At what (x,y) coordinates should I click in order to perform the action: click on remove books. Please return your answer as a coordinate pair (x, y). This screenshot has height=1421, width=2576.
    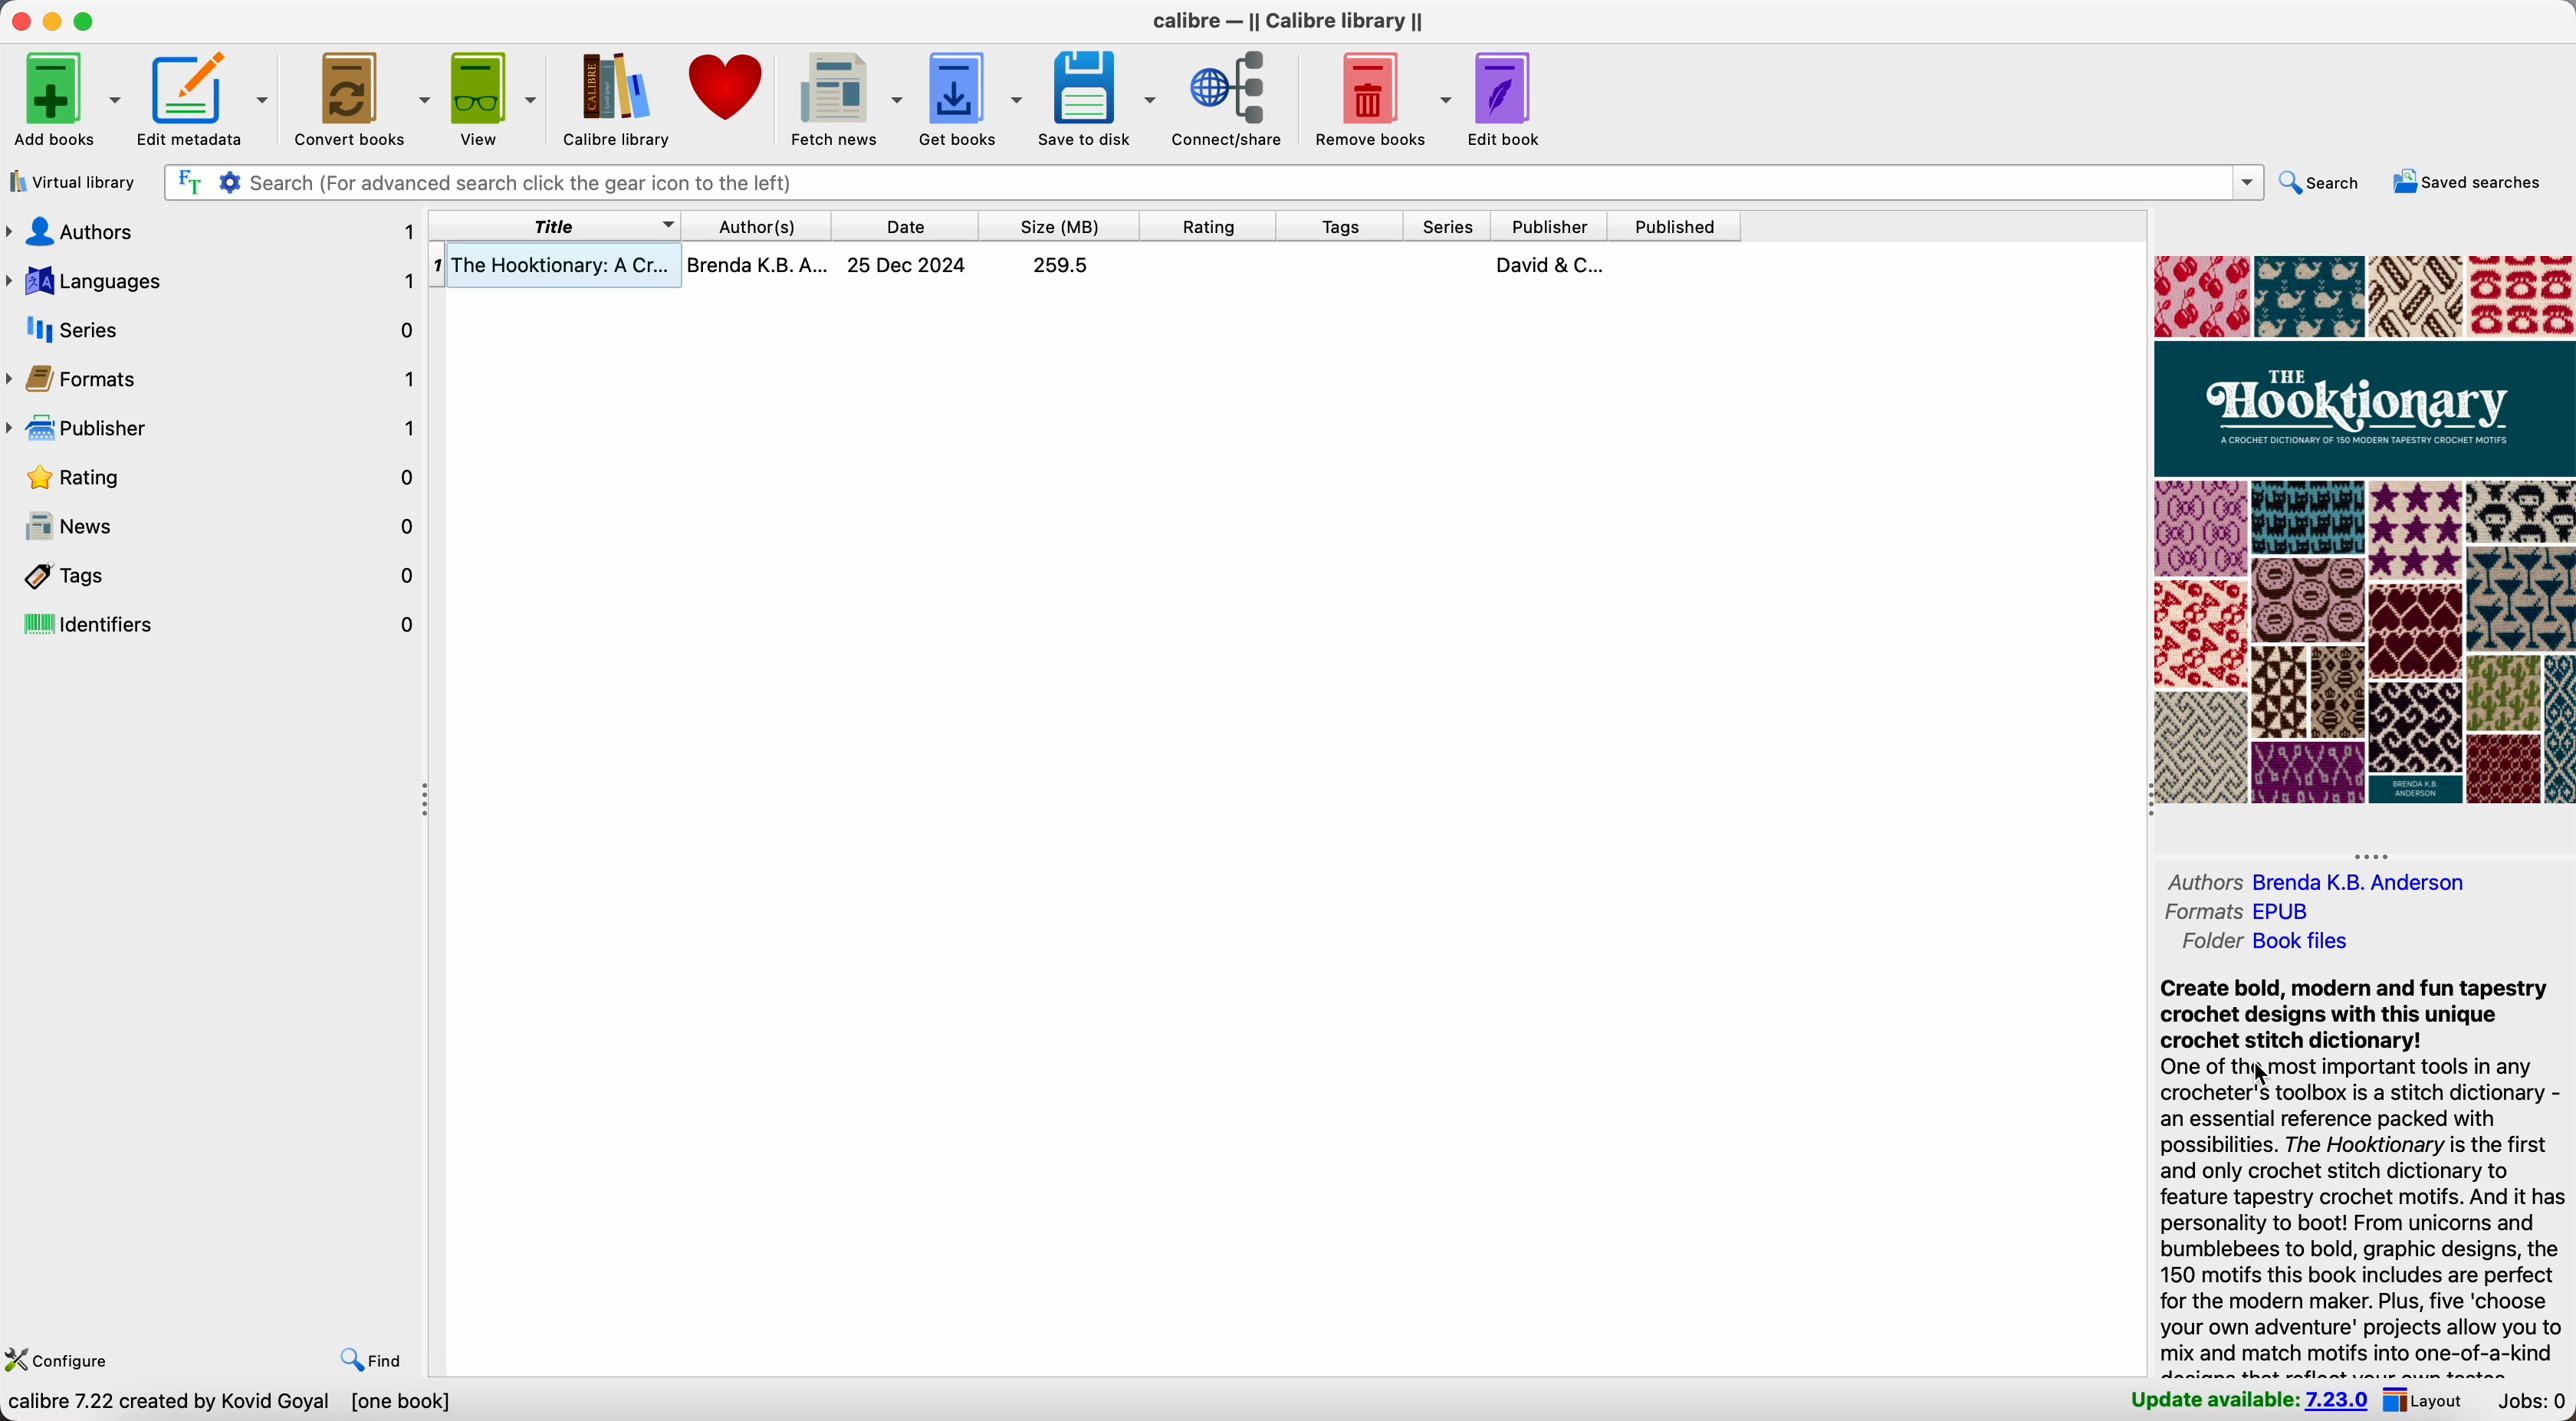
    Looking at the image, I should click on (1378, 97).